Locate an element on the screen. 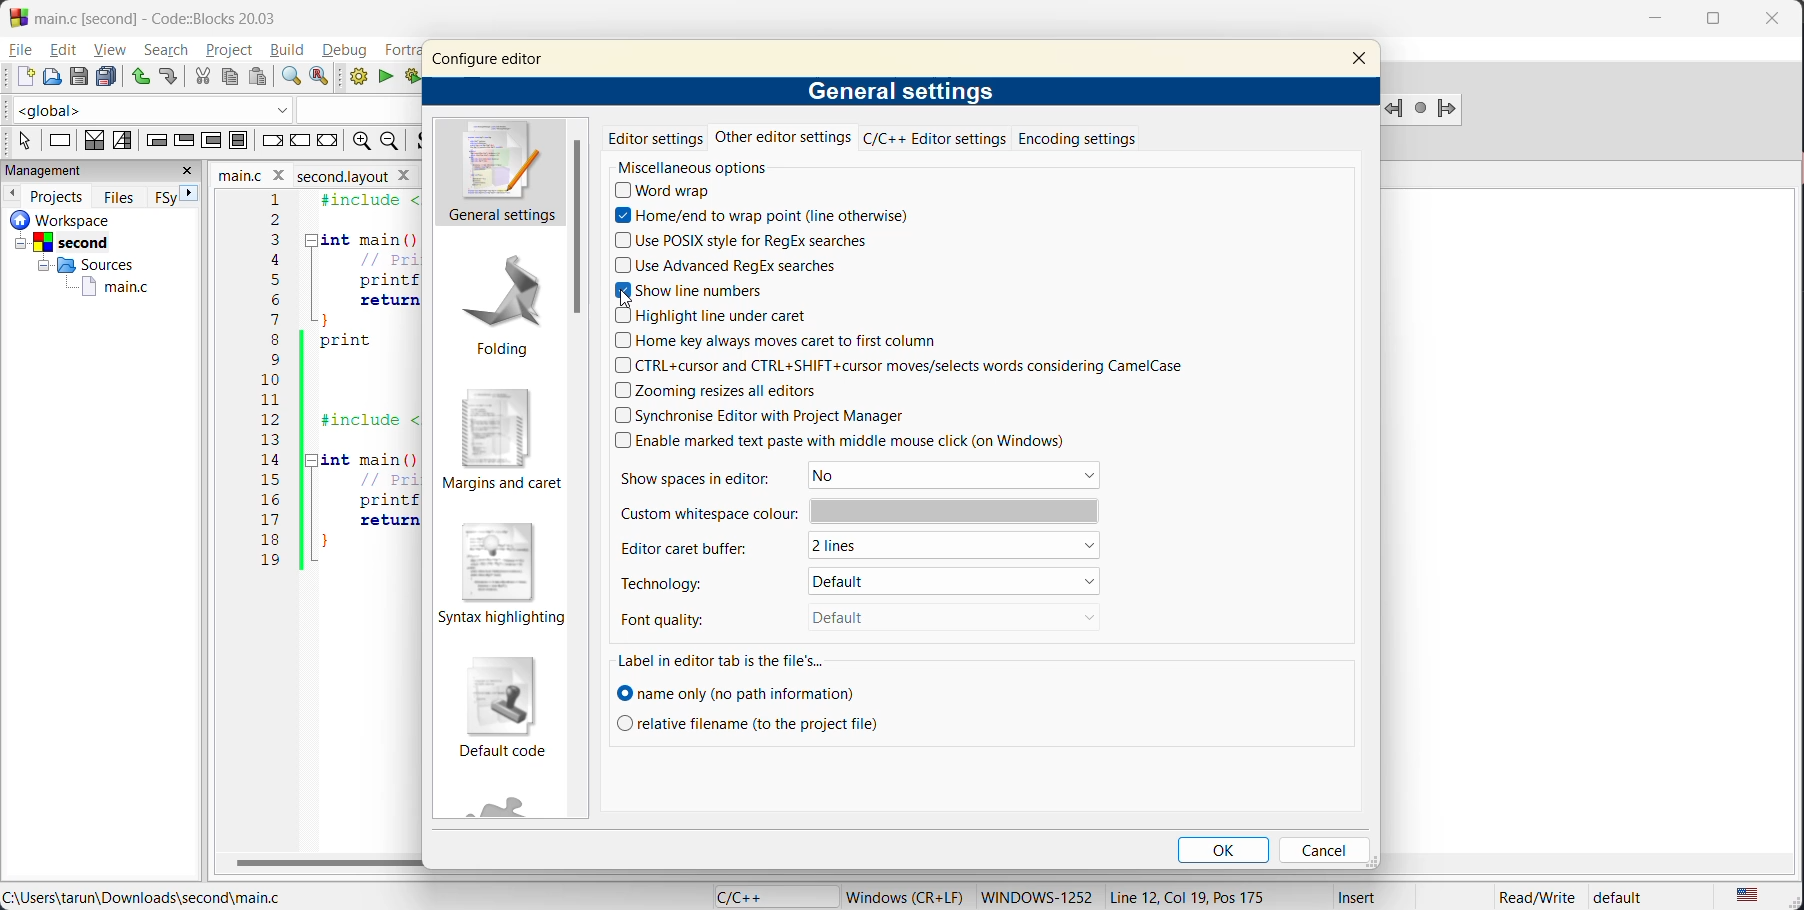 The width and height of the screenshot is (1804, 910). new is located at coordinates (19, 77).